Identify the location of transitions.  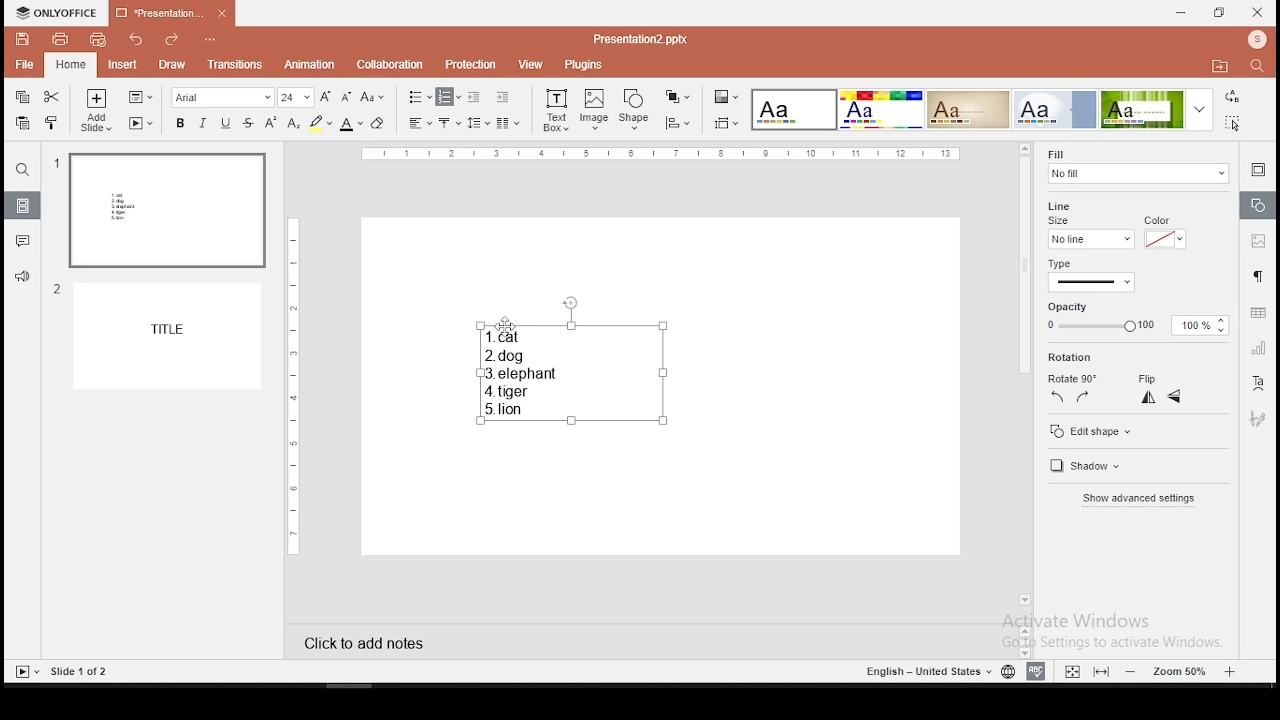
(232, 66).